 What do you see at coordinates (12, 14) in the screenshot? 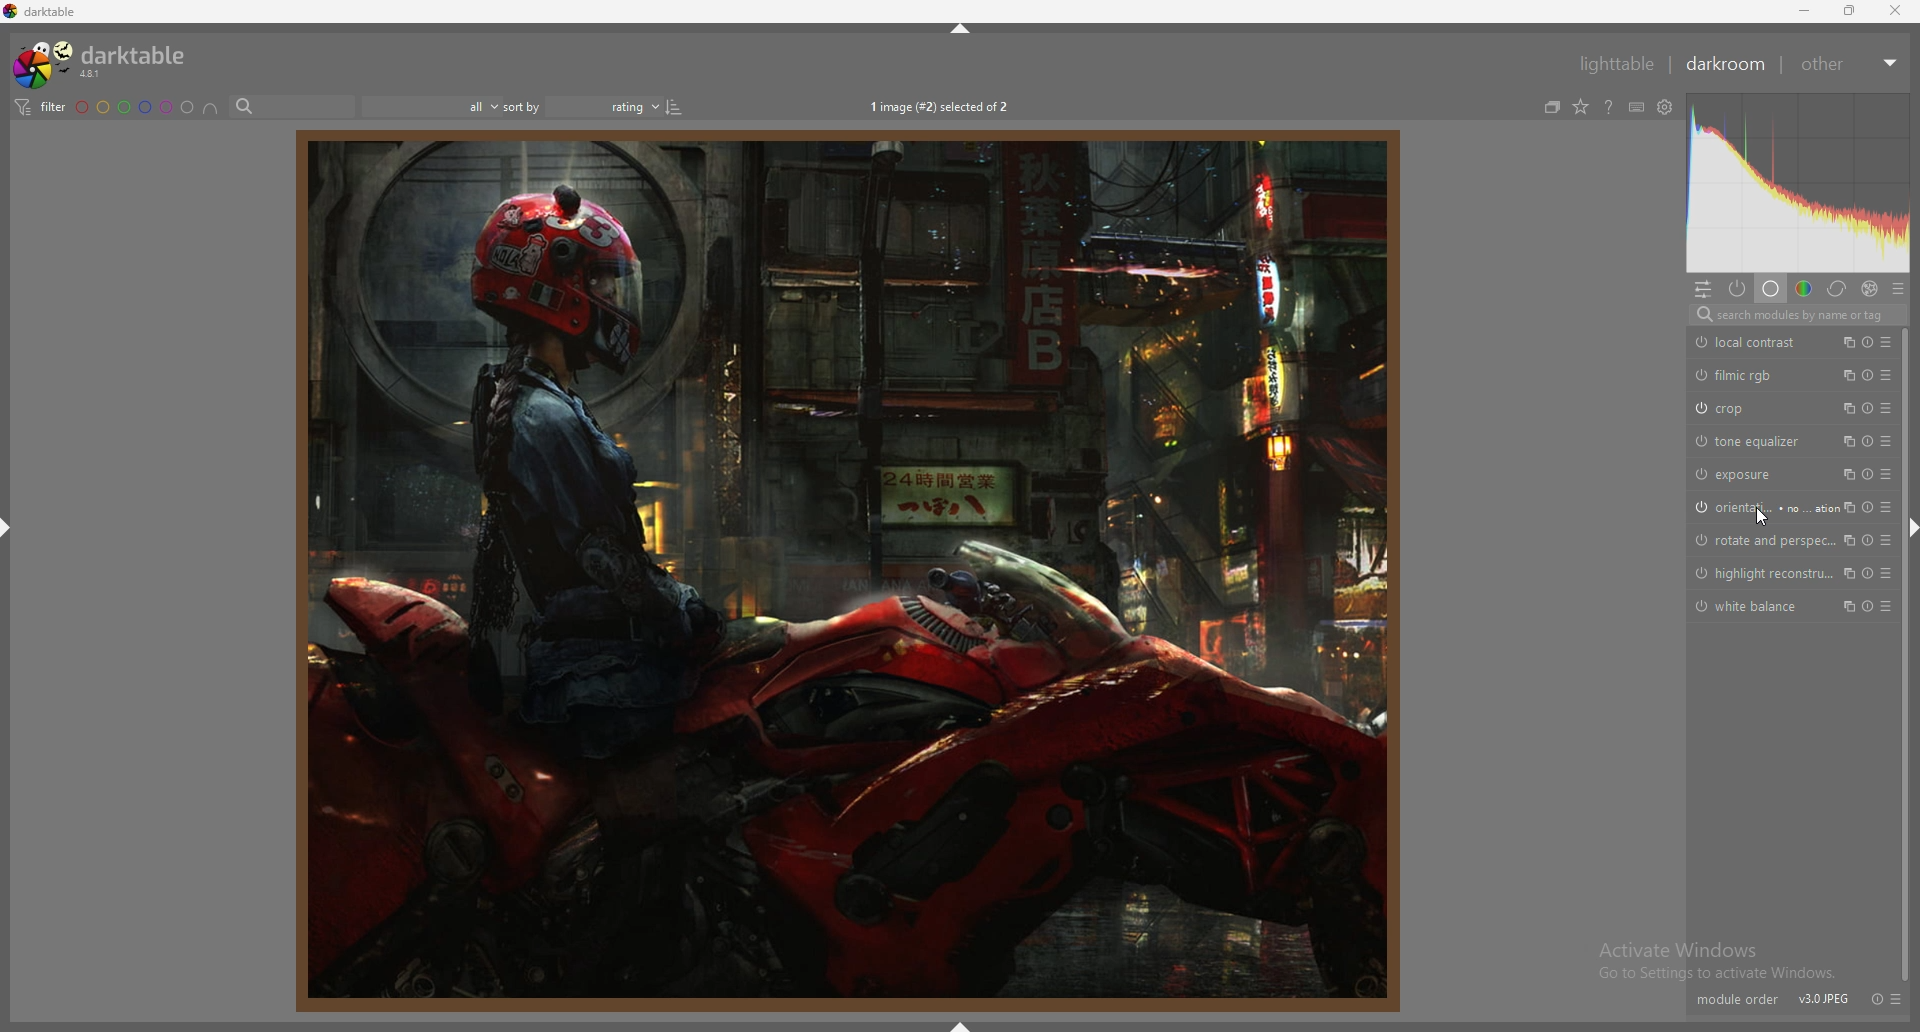
I see `darktable logo` at bounding box center [12, 14].